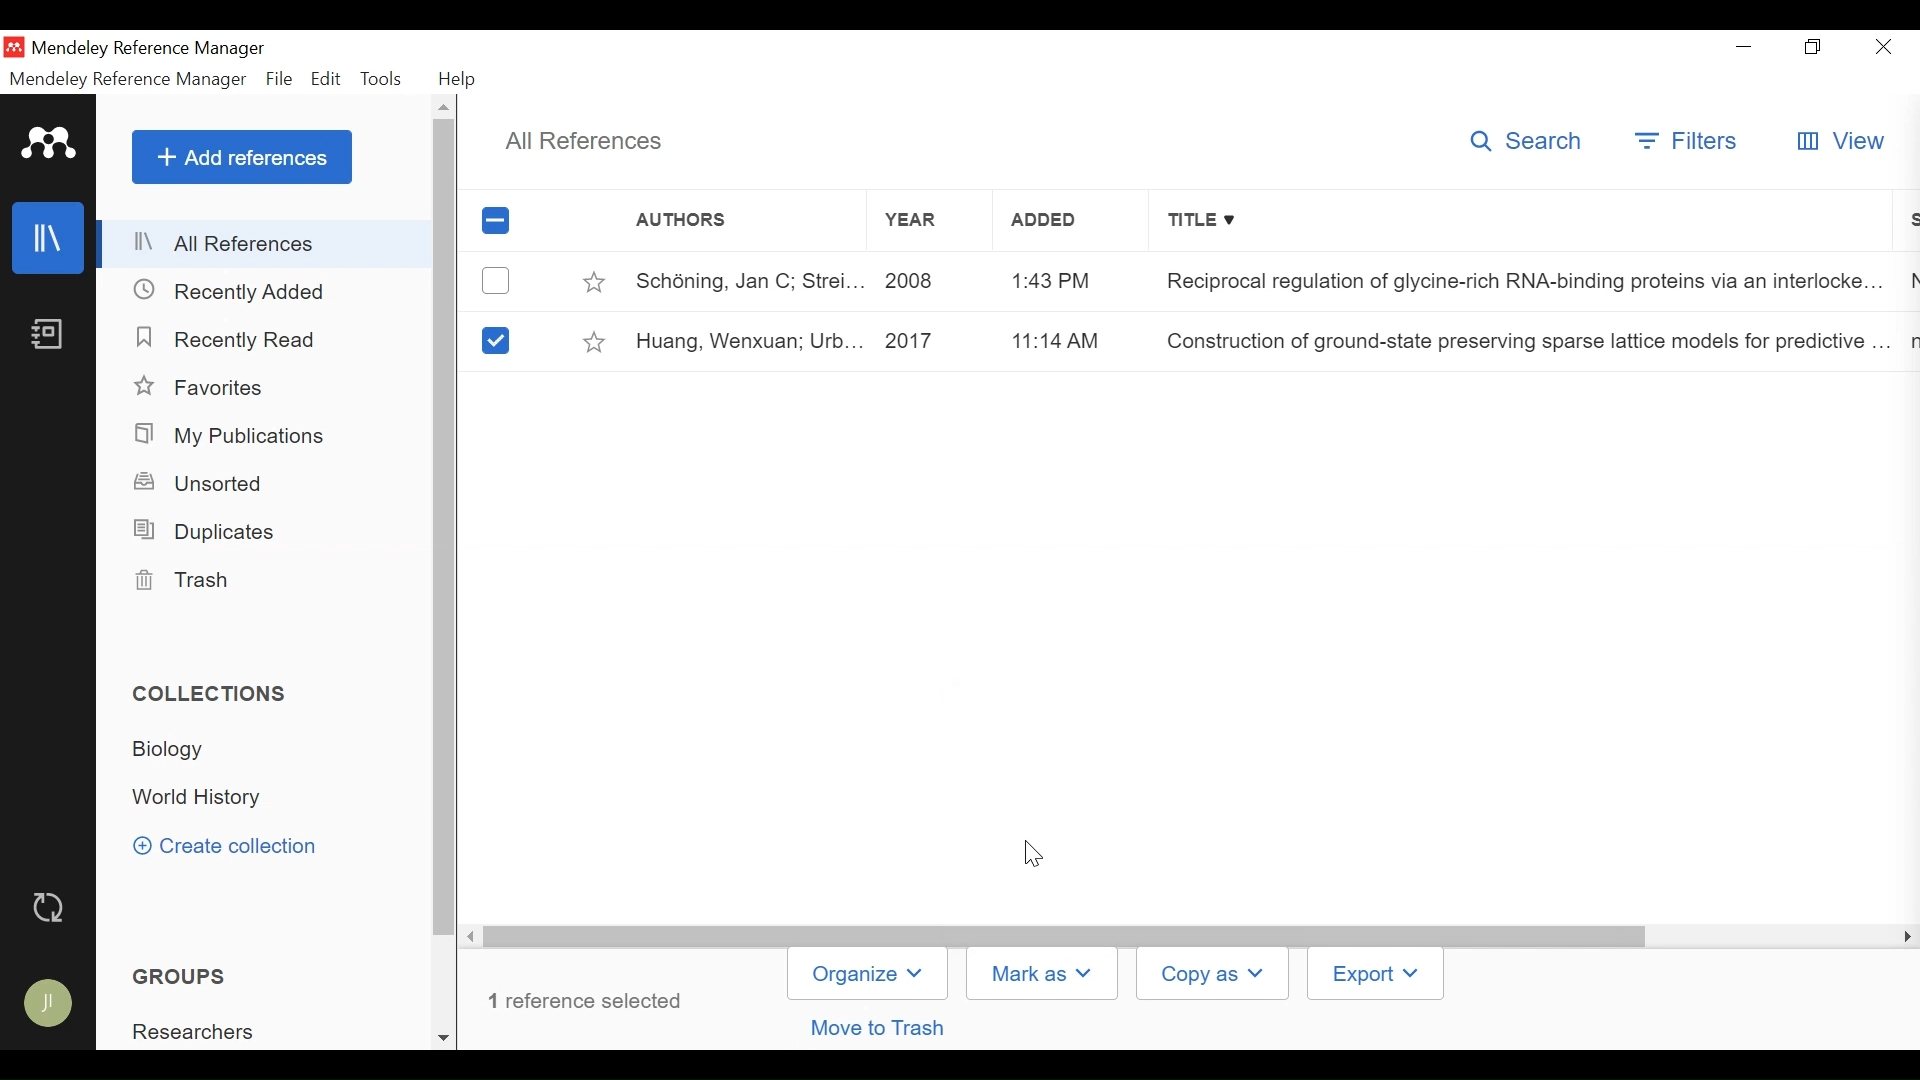 The width and height of the screenshot is (1920, 1080). I want to click on Collection, so click(217, 798).